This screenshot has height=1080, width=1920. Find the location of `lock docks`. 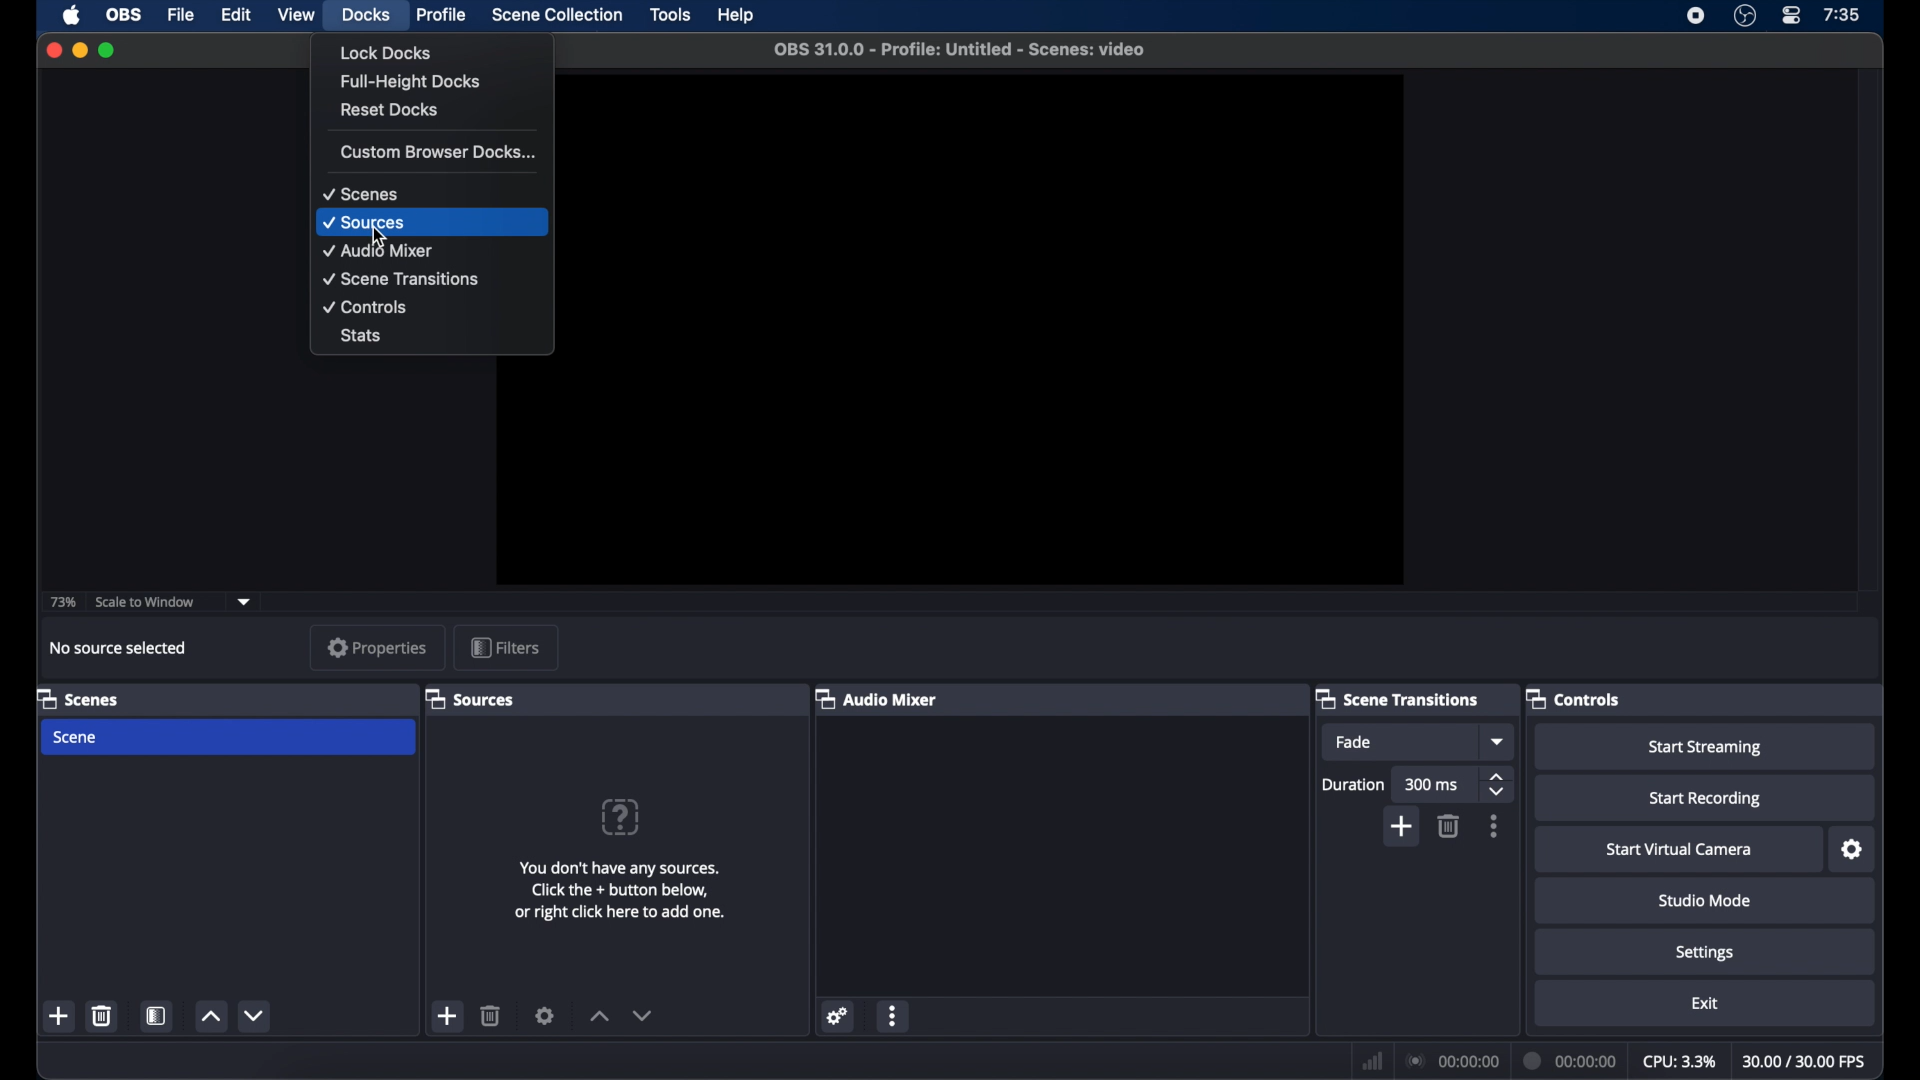

lock docks is located at coordinates (386, 52).